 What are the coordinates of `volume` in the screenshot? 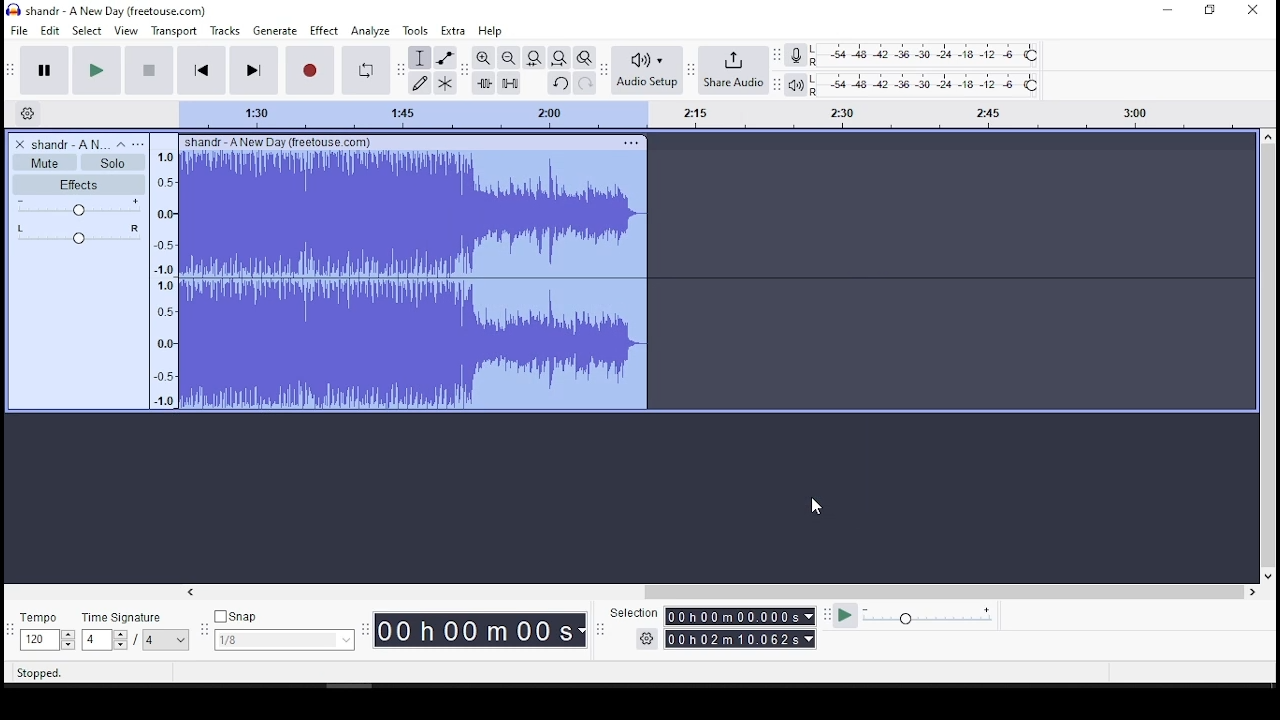 It's located at (77, 207).